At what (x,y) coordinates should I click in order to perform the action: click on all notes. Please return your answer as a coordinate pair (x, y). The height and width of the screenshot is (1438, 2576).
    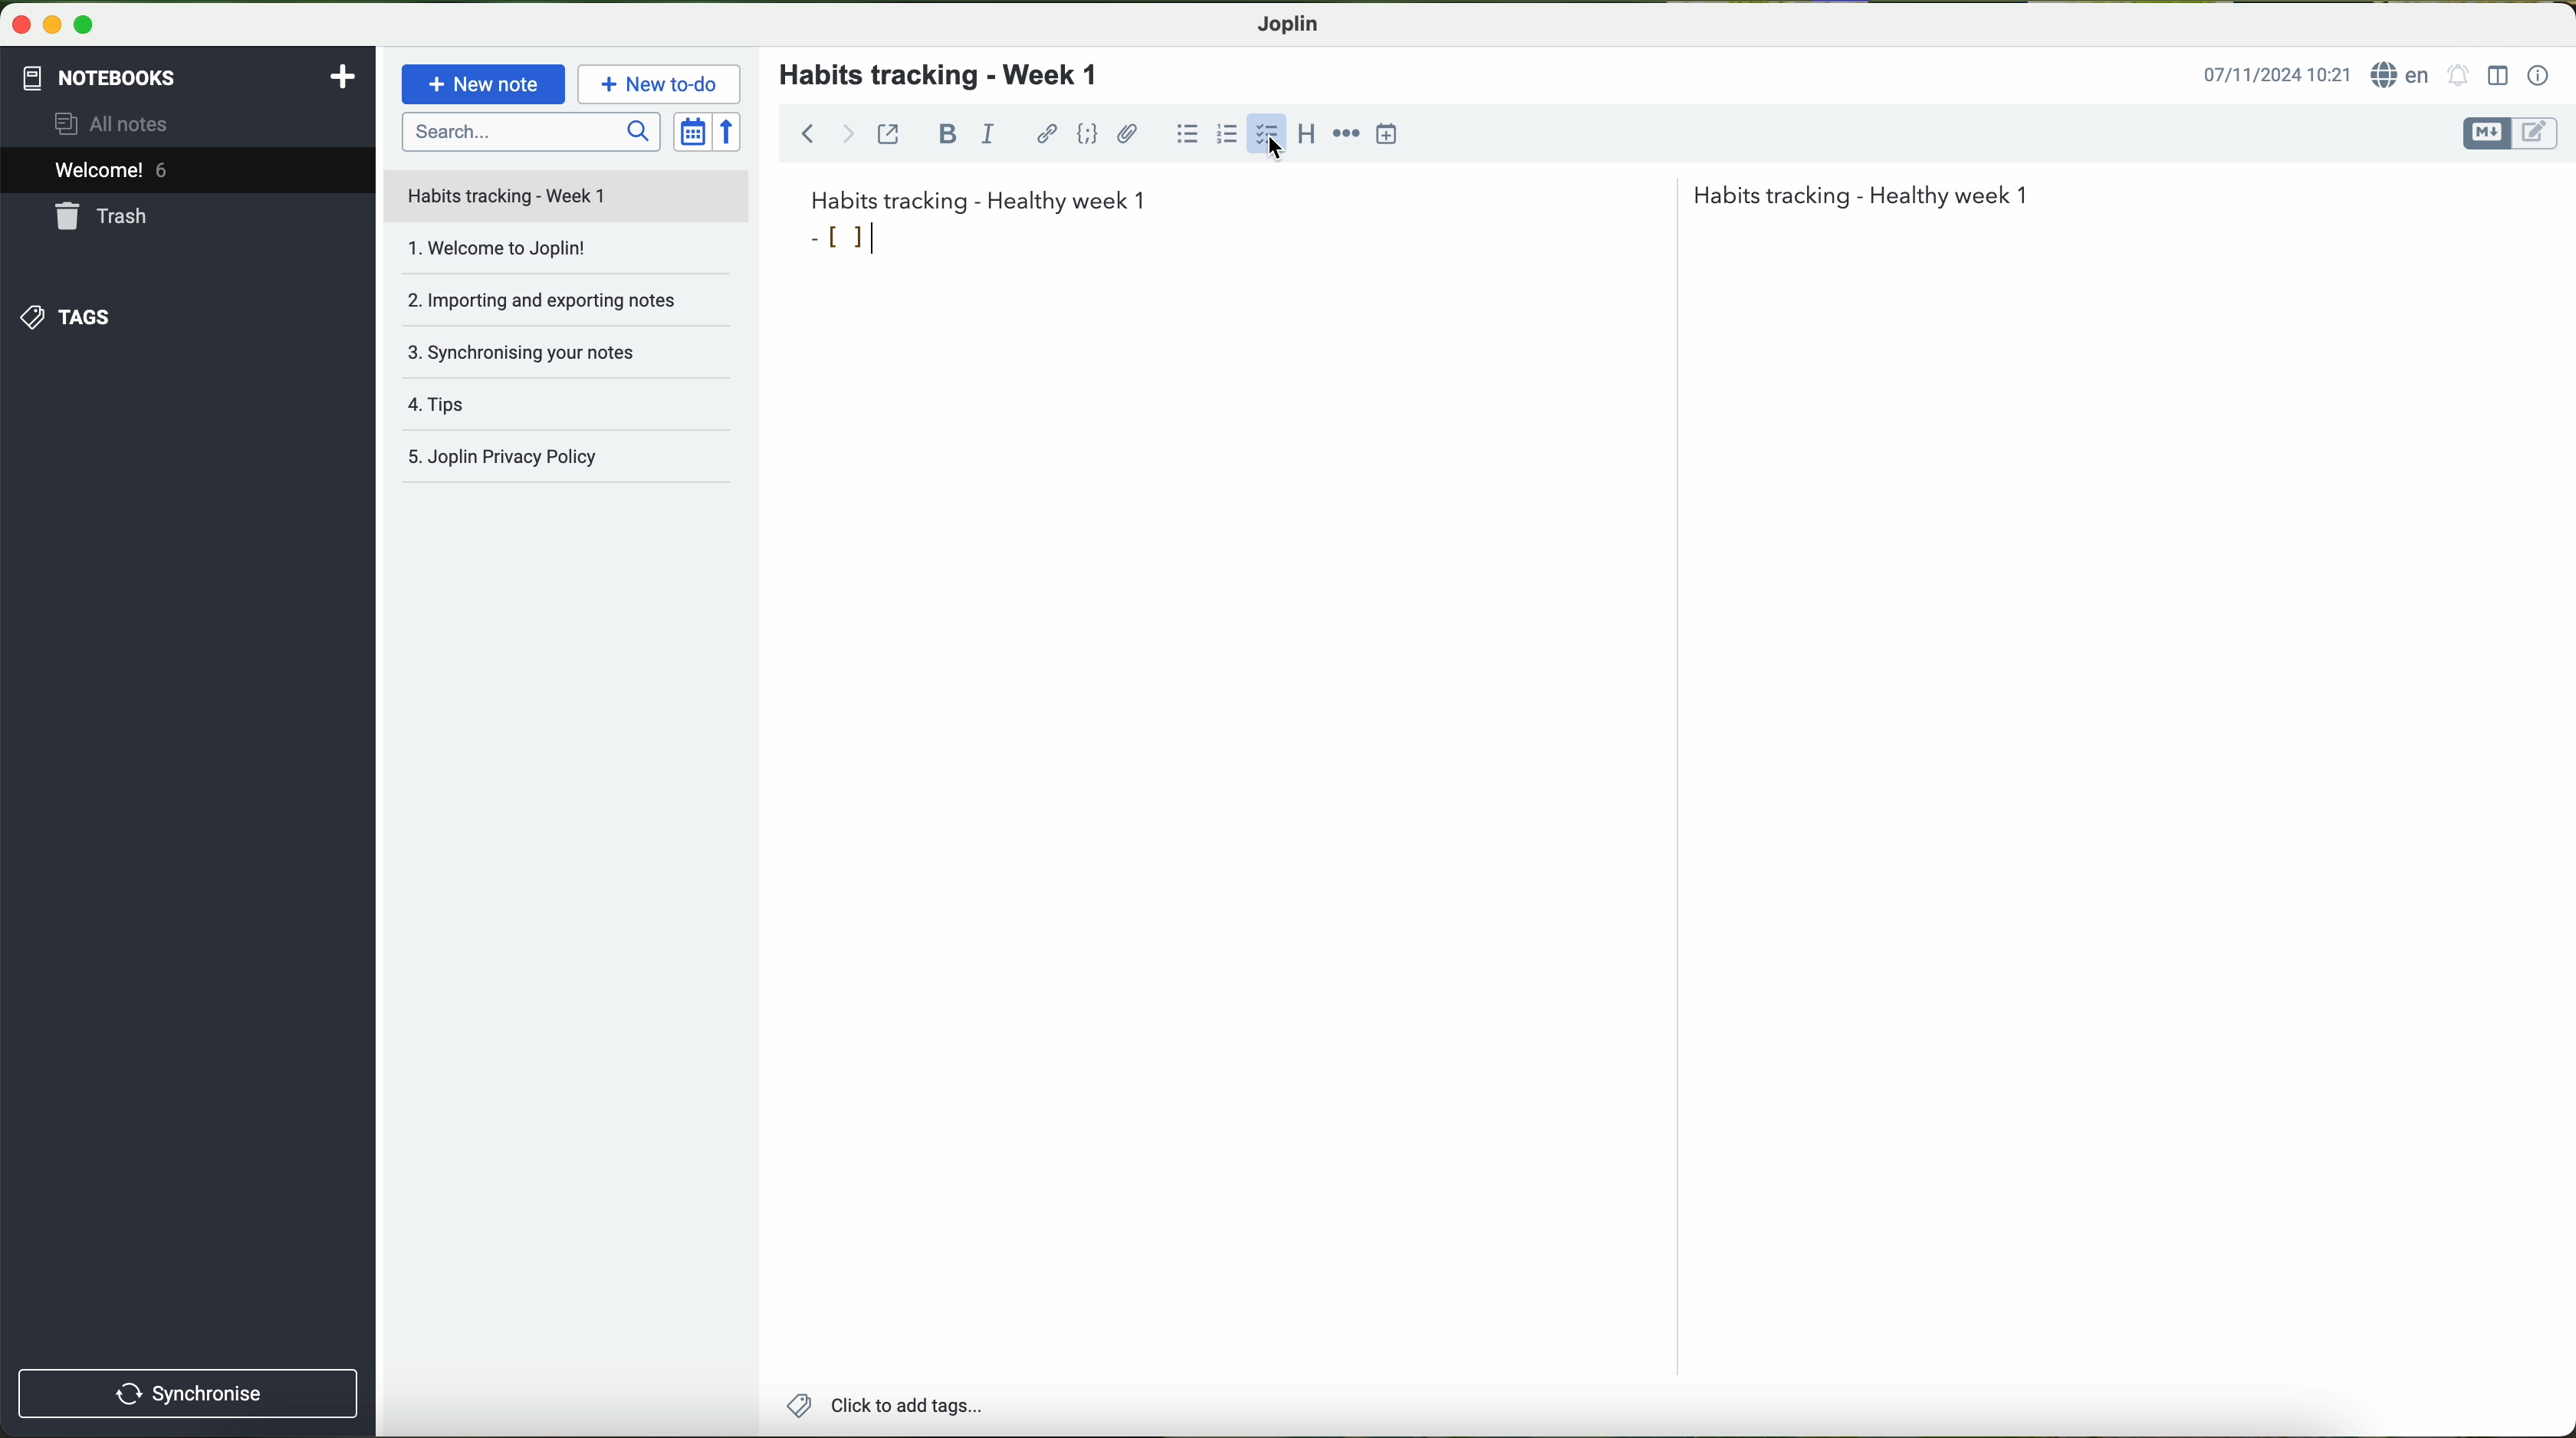
    Looking at the image, I should click on (117, 122).